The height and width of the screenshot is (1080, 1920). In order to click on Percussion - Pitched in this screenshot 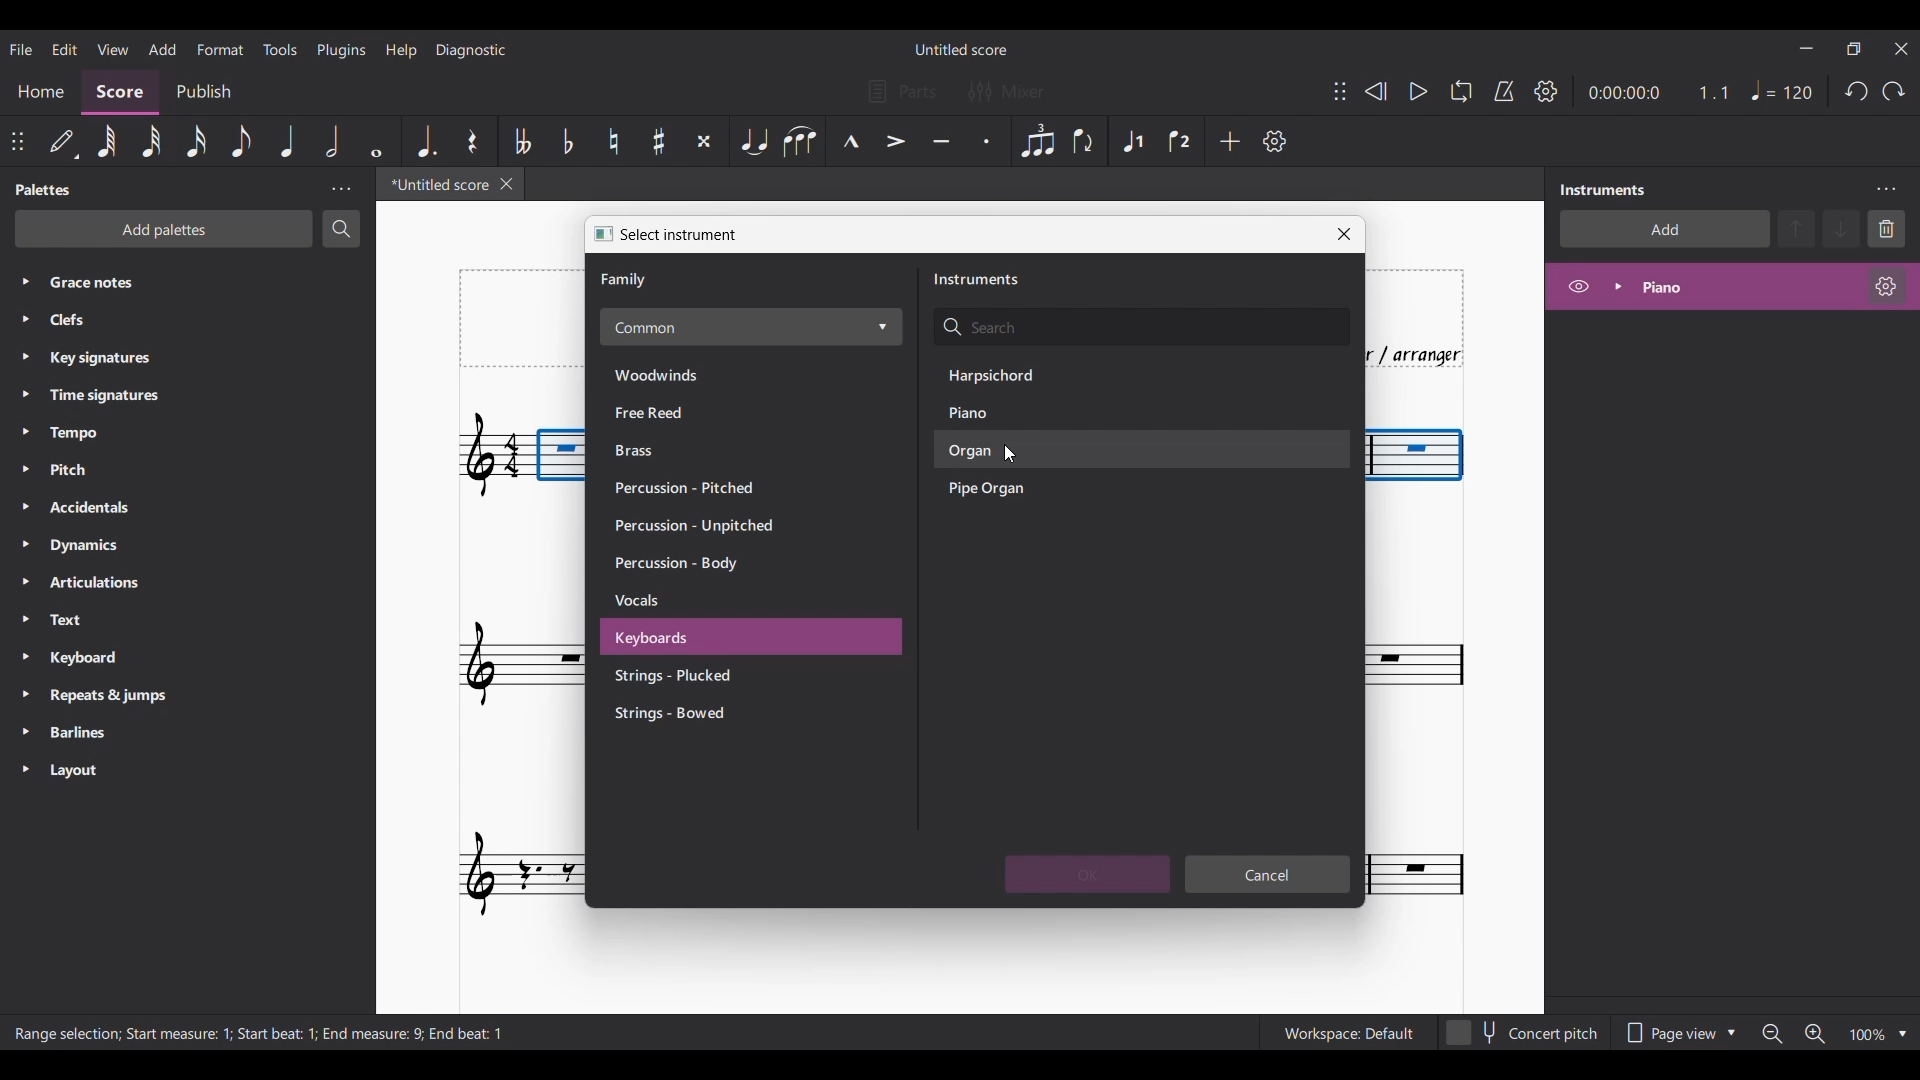, I will do `click(690, 487)`.